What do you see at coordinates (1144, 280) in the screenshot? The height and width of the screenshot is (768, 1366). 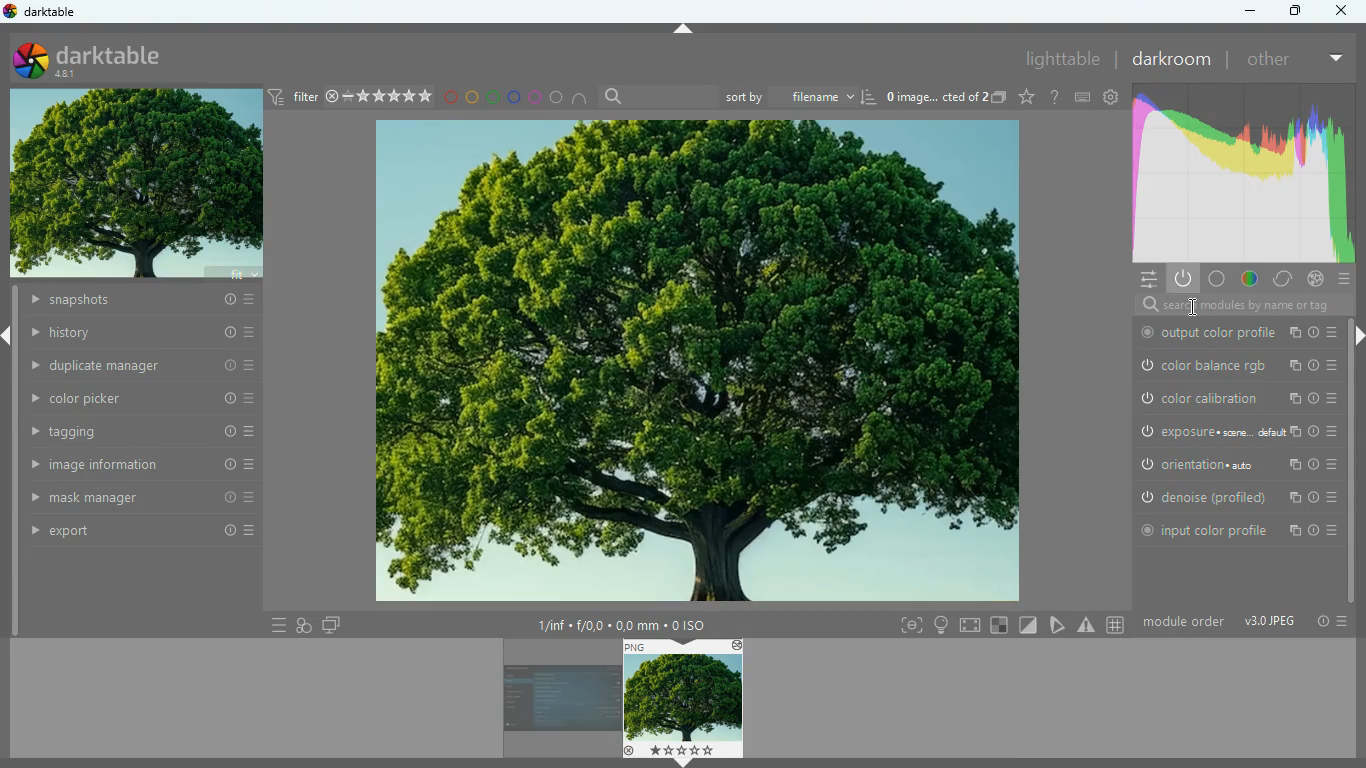 I see `menu` at bounding box center [1144, 280].